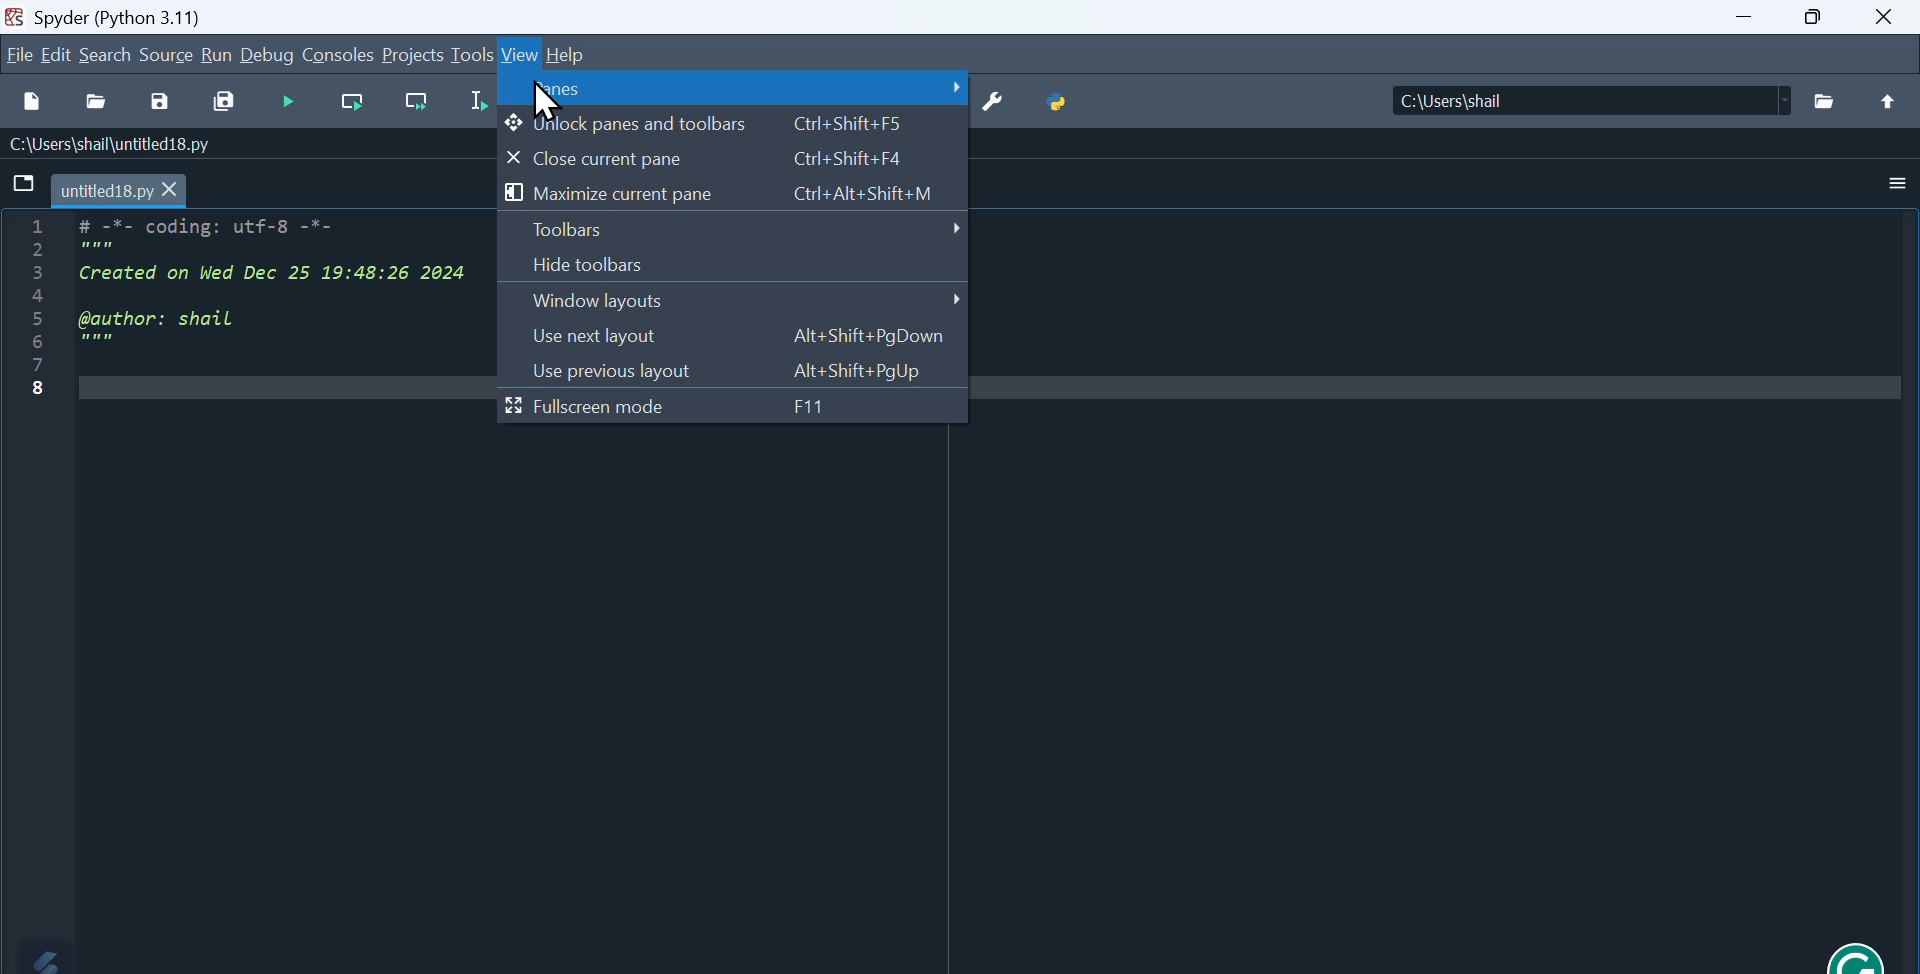 The image size is (1920, 974). Describe the element at coordinates (20, 182) in the screenshot. I see `files` at that location.